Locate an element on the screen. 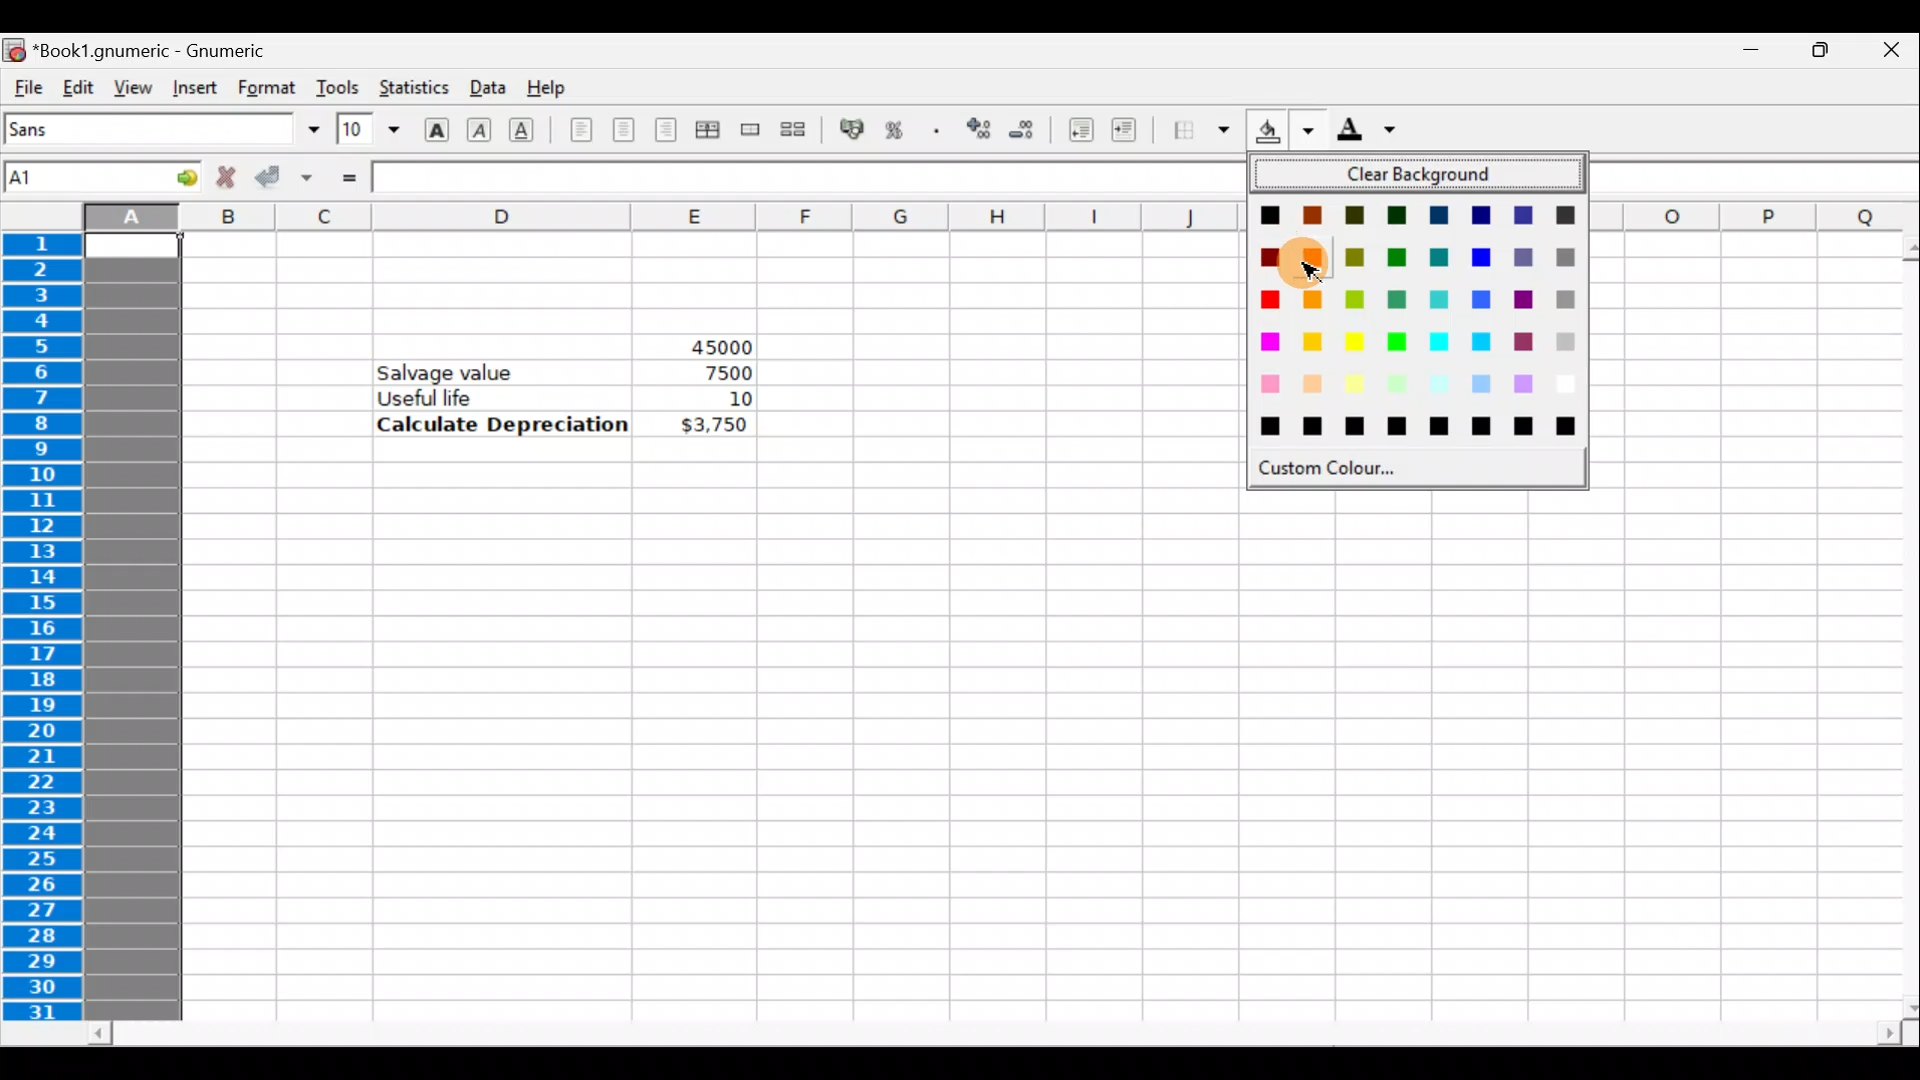  Clear background is located at coordinates (1426, 175).